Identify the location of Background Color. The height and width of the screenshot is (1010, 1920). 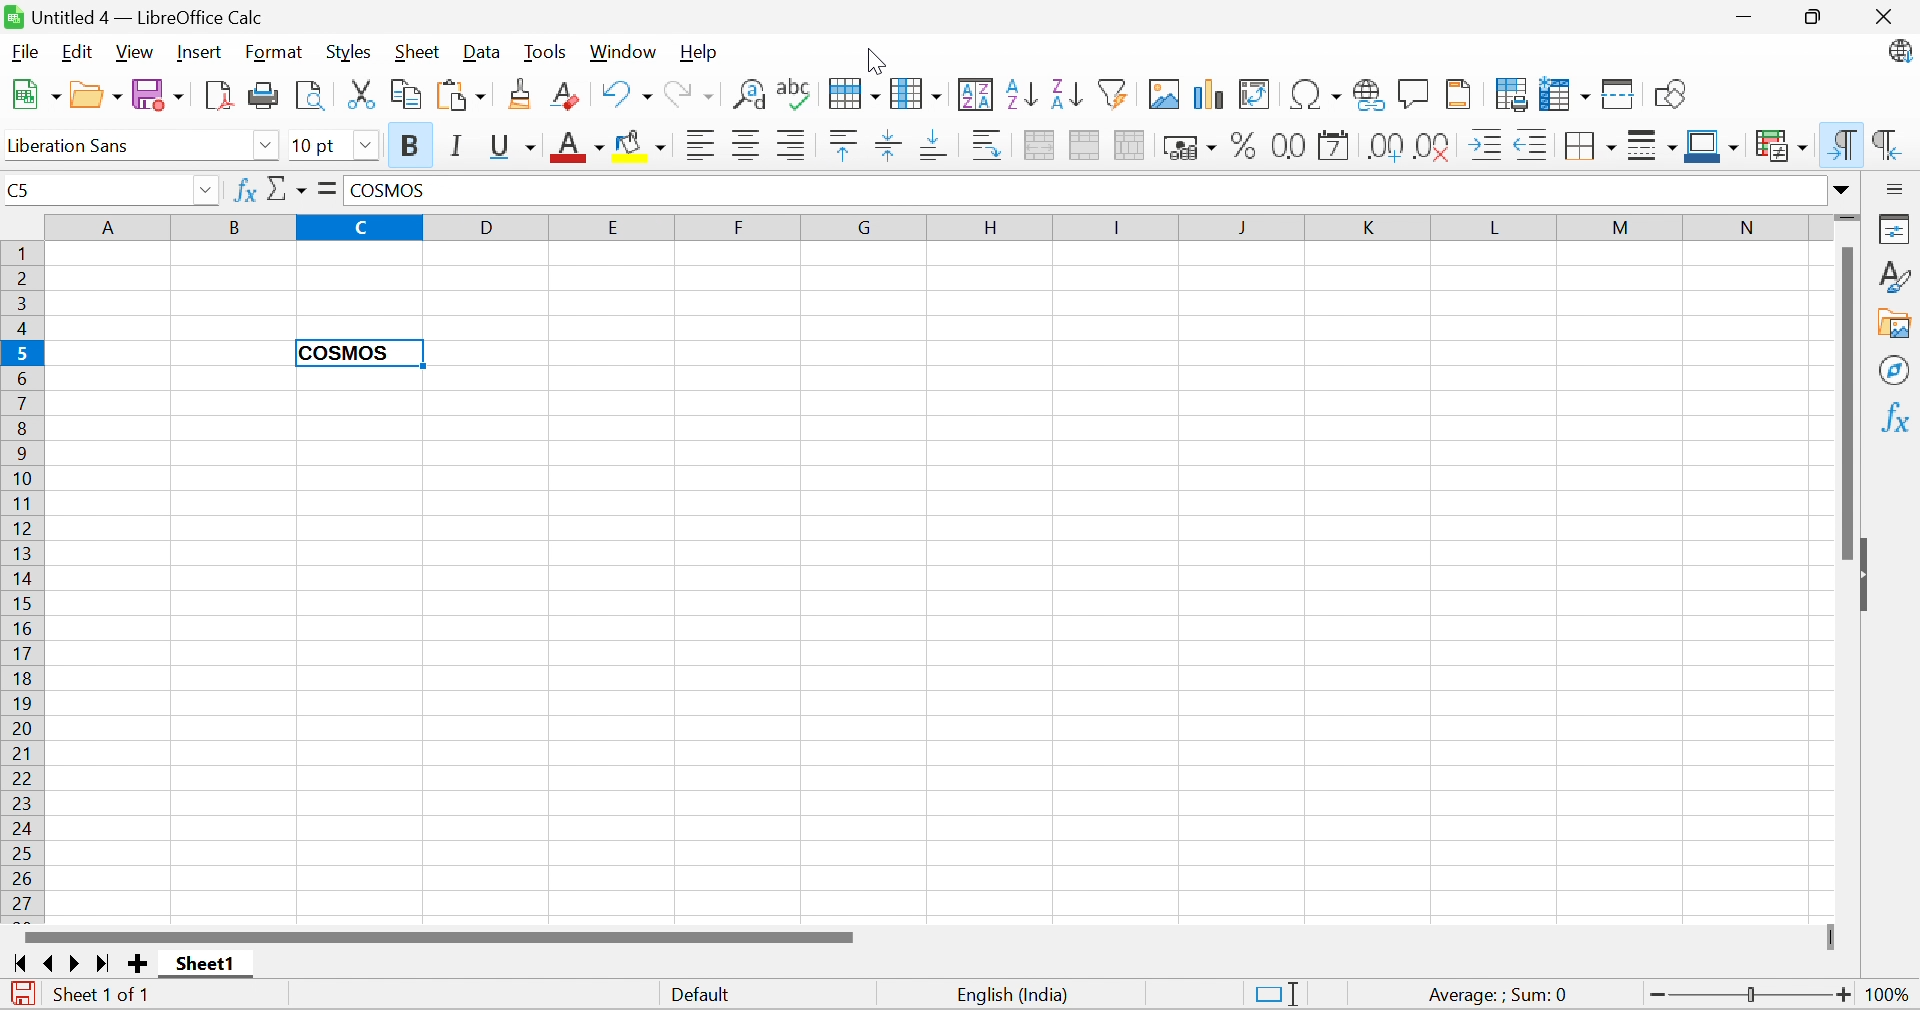
(640, 146).